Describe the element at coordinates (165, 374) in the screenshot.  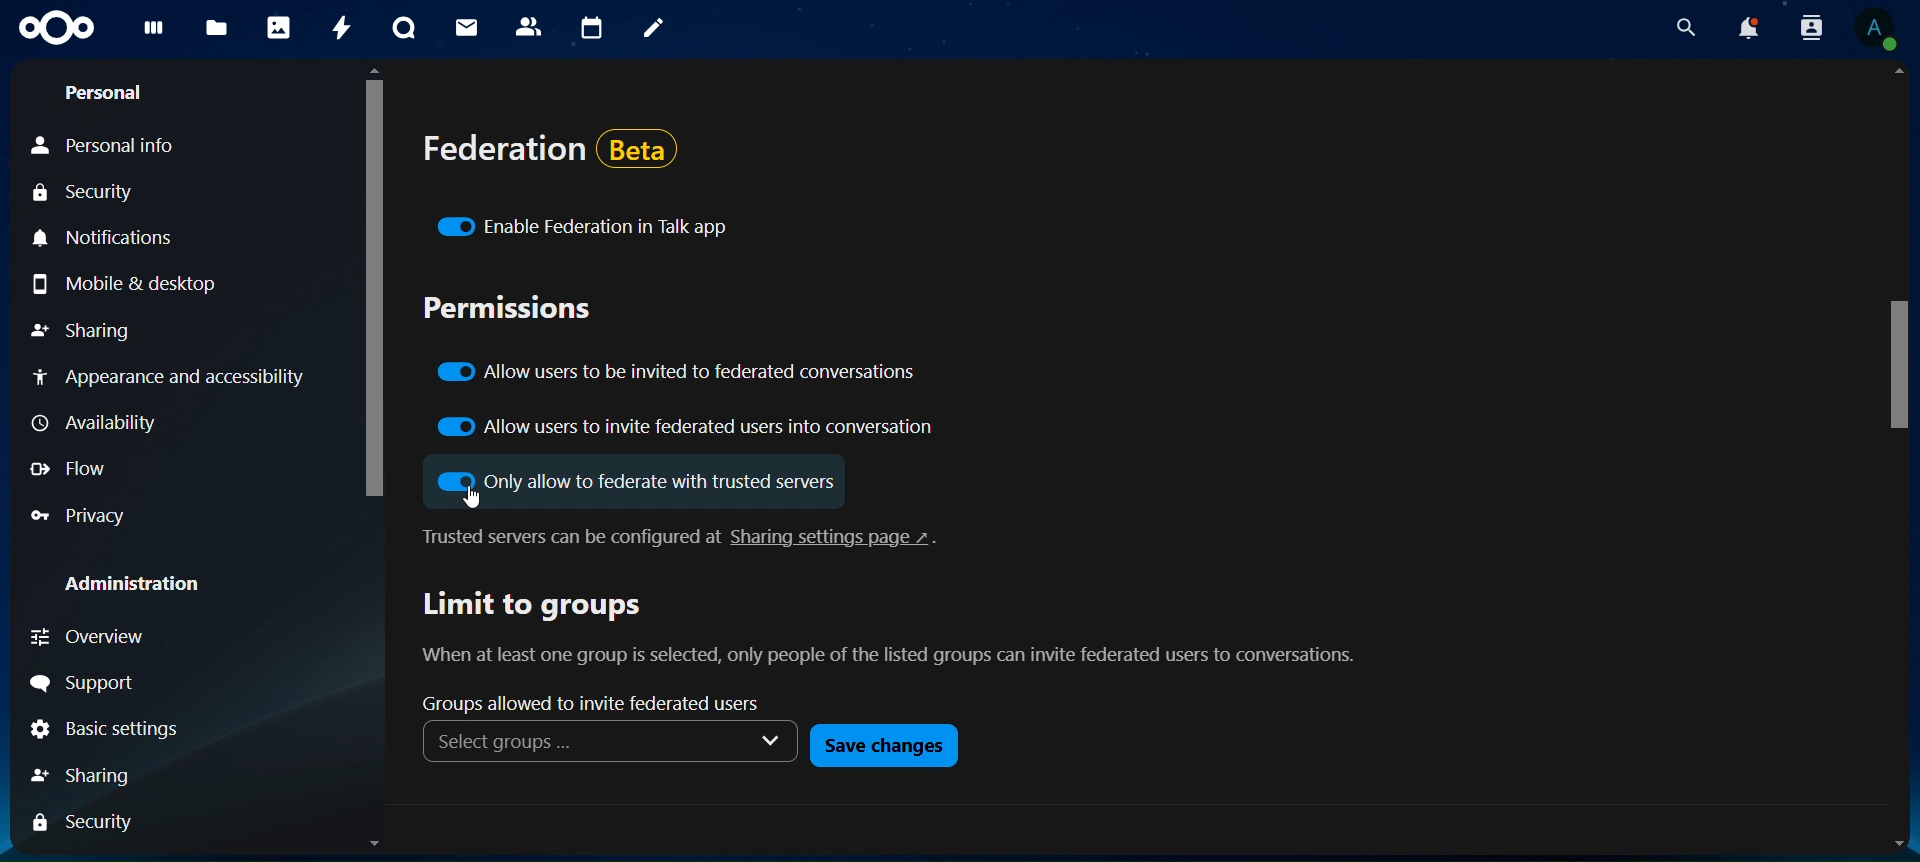
I see `appearance and accessibility ` at that location.